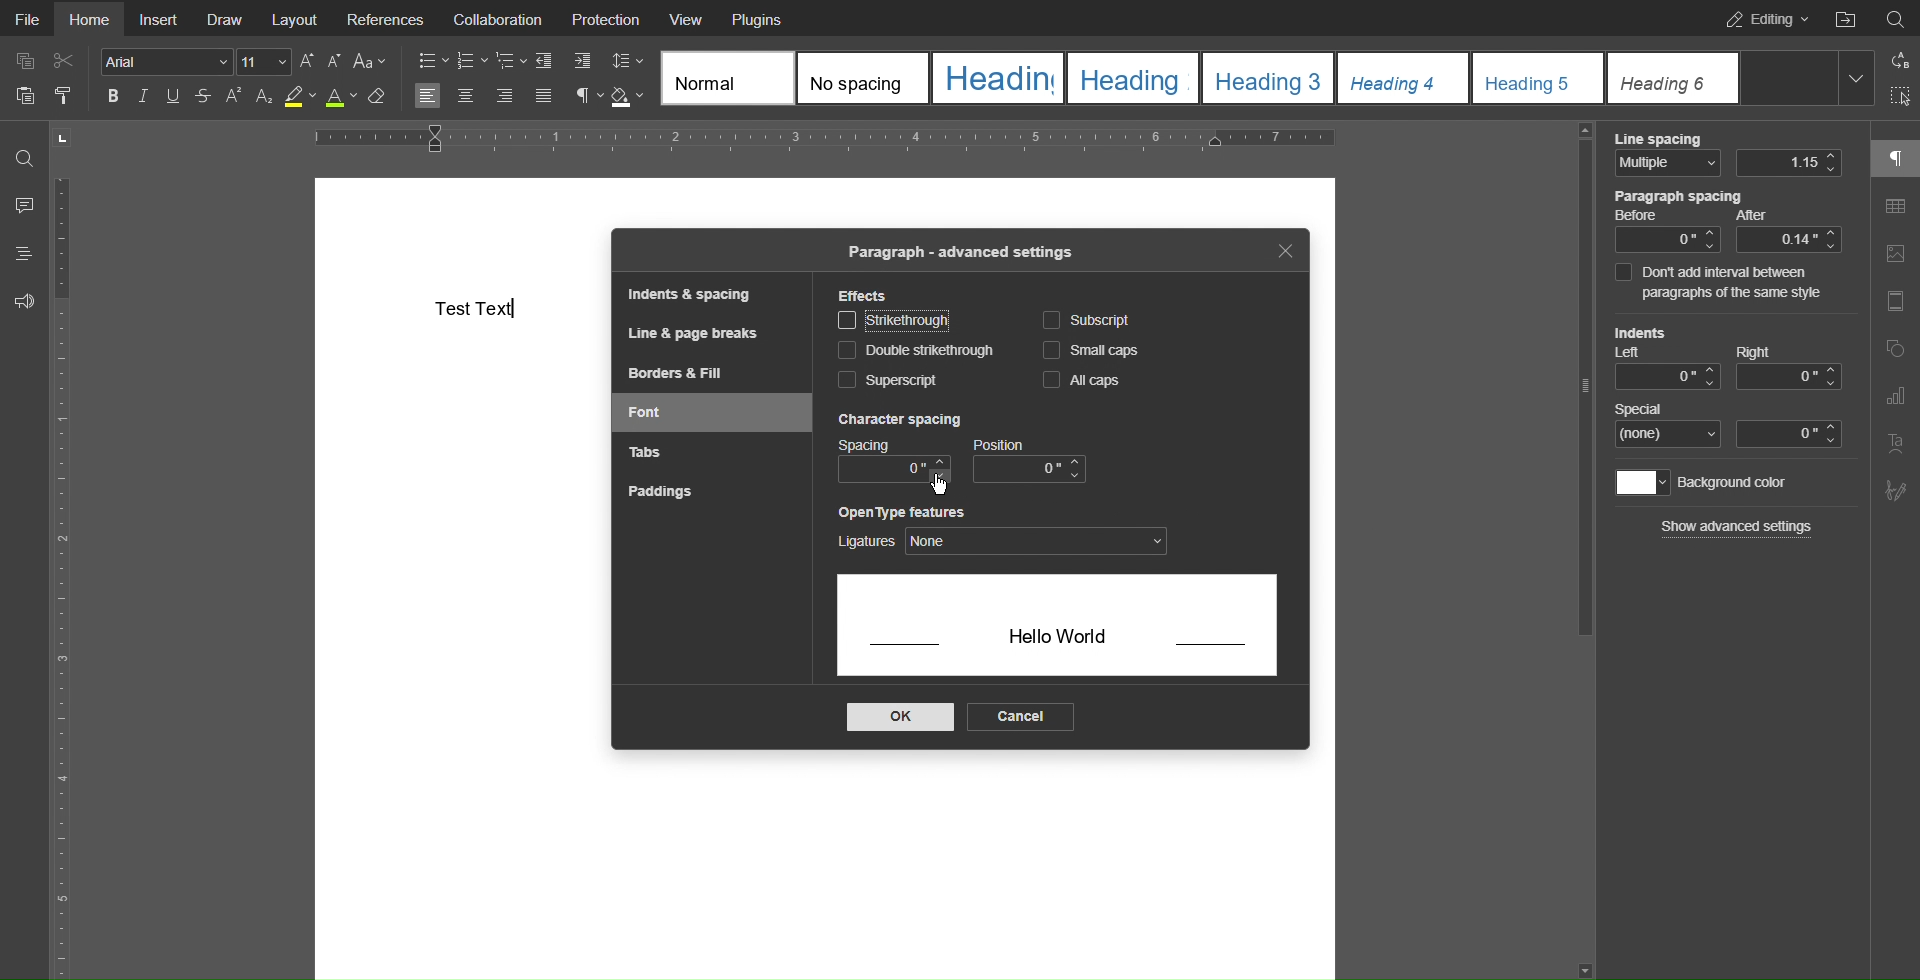  What do you see at coordinates (1585, 392) in the screenshot?
I see `slider` at bounding box center [1585, 392].